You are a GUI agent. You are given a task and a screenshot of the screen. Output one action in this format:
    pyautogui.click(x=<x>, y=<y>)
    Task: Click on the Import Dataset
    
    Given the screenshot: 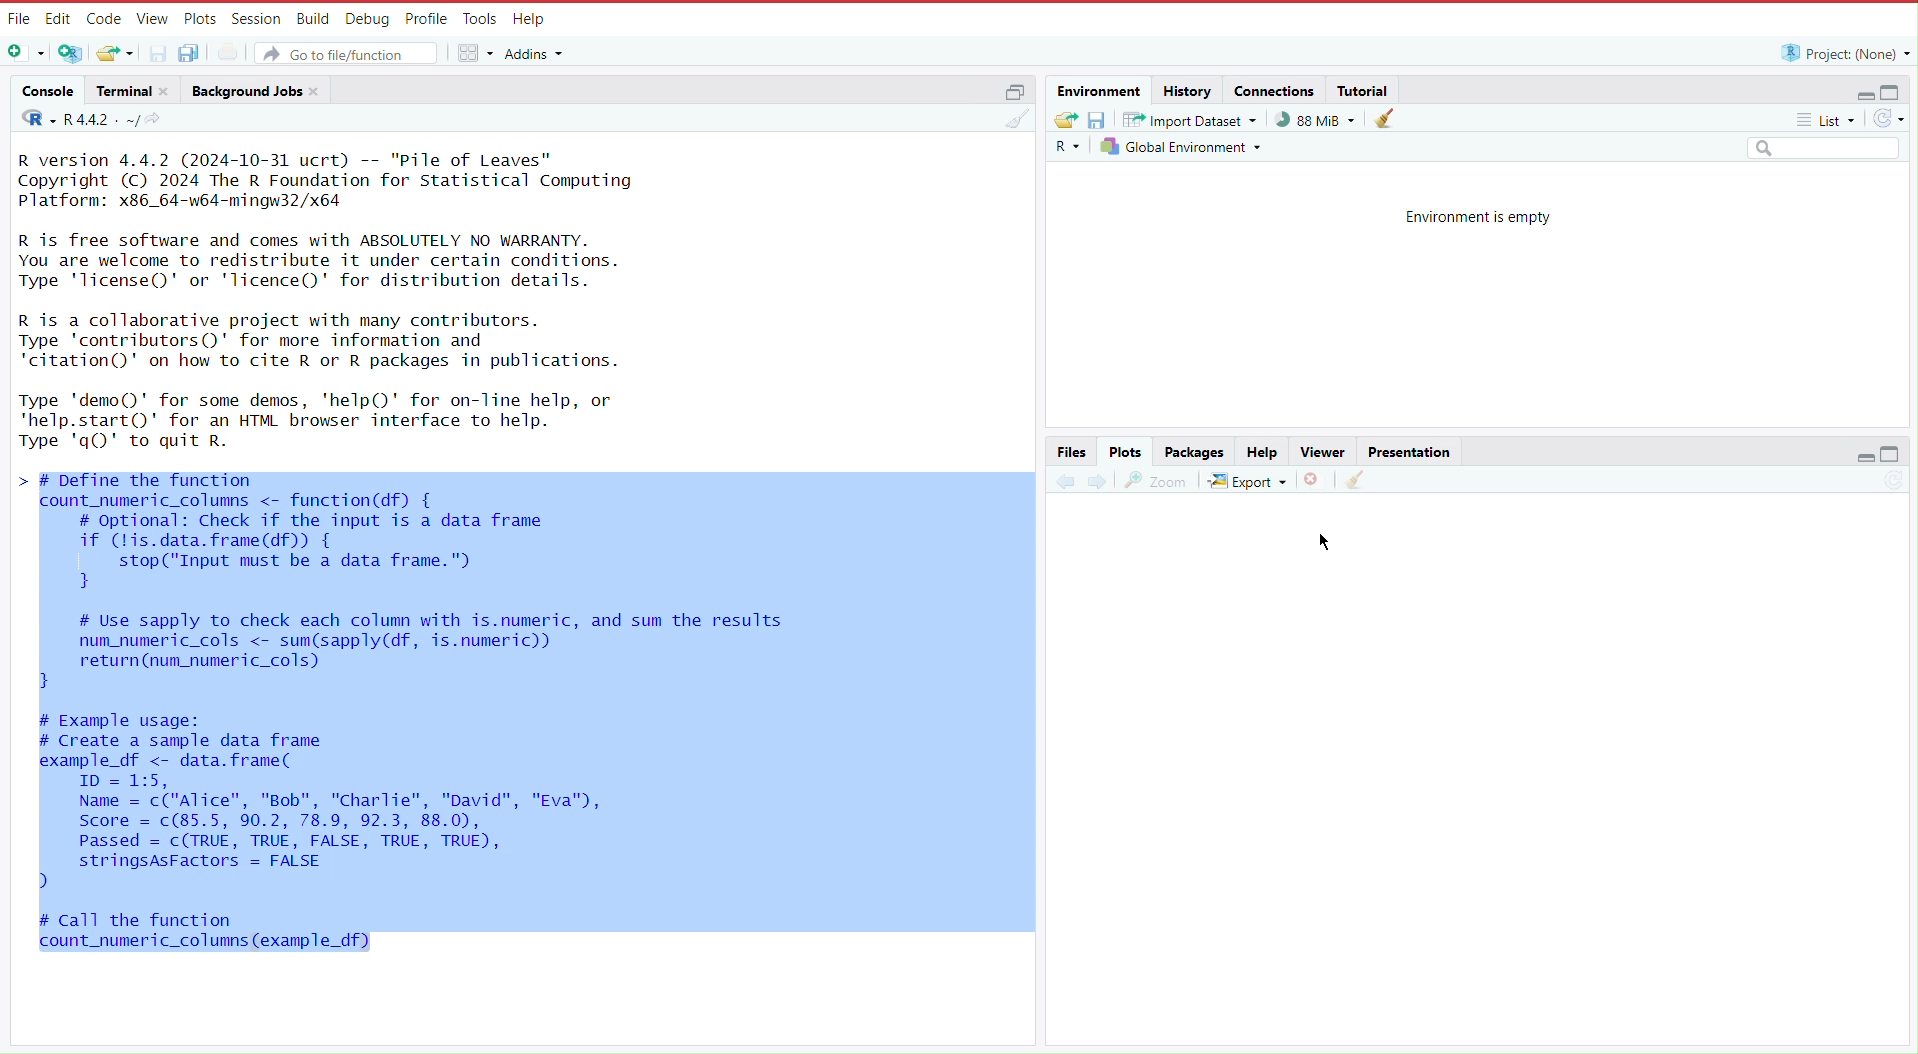 What is the action you would take?
    pyautogui.click(x=1193, y=119)
    